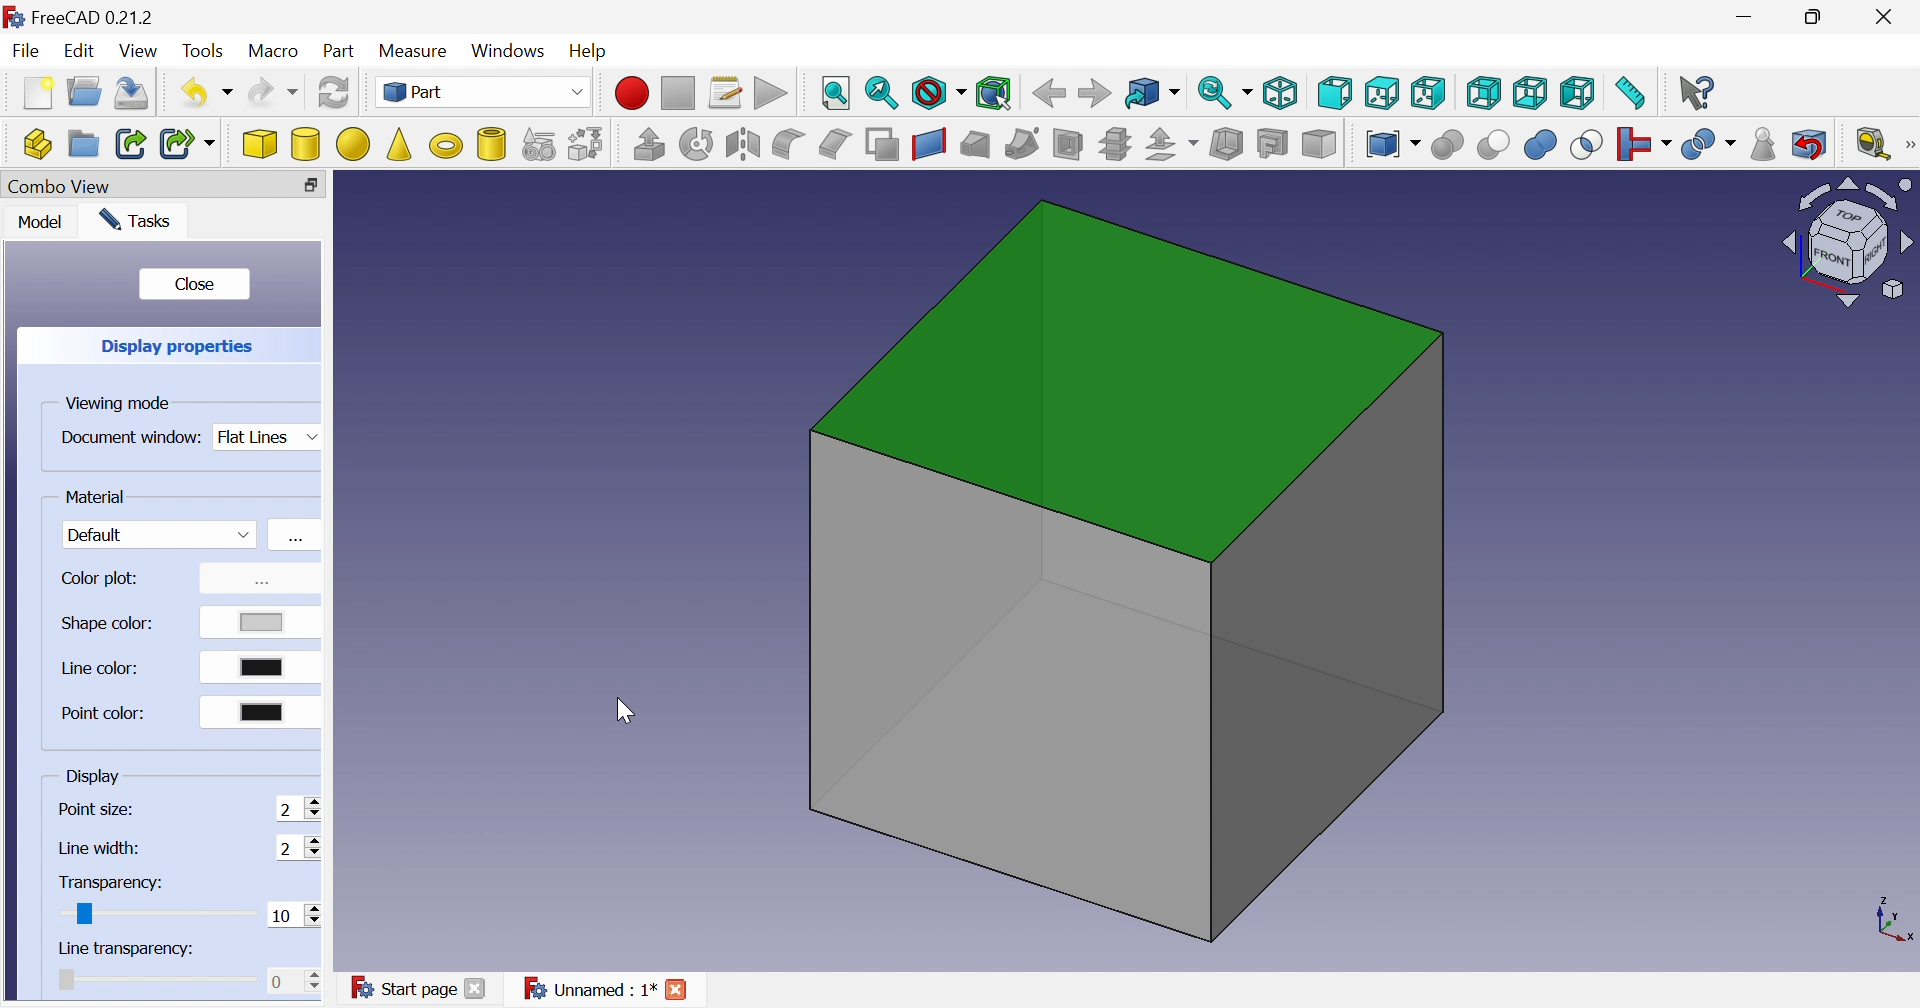 The image size is (1920, 1008). Describe the element at coordinates (1817, 18) in the screenshot. I see `Restore down` at that location.